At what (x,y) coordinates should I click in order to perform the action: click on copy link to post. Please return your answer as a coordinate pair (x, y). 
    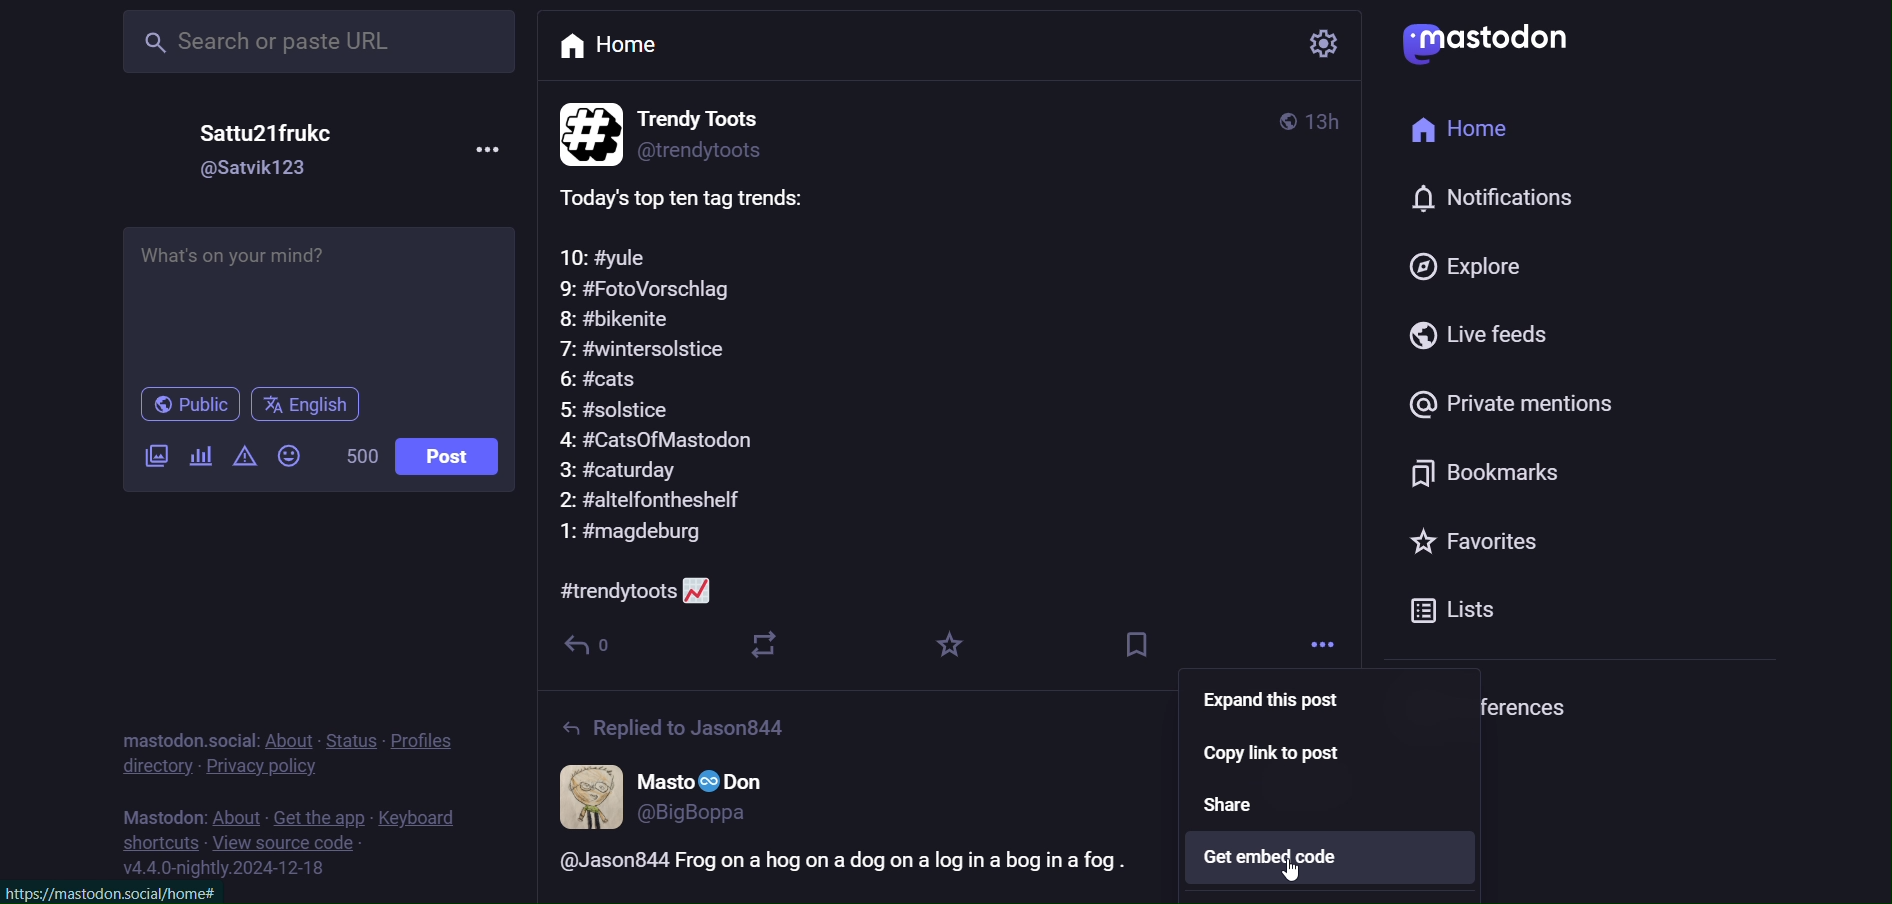
    Looking at the image, I should click on (1298, 757).